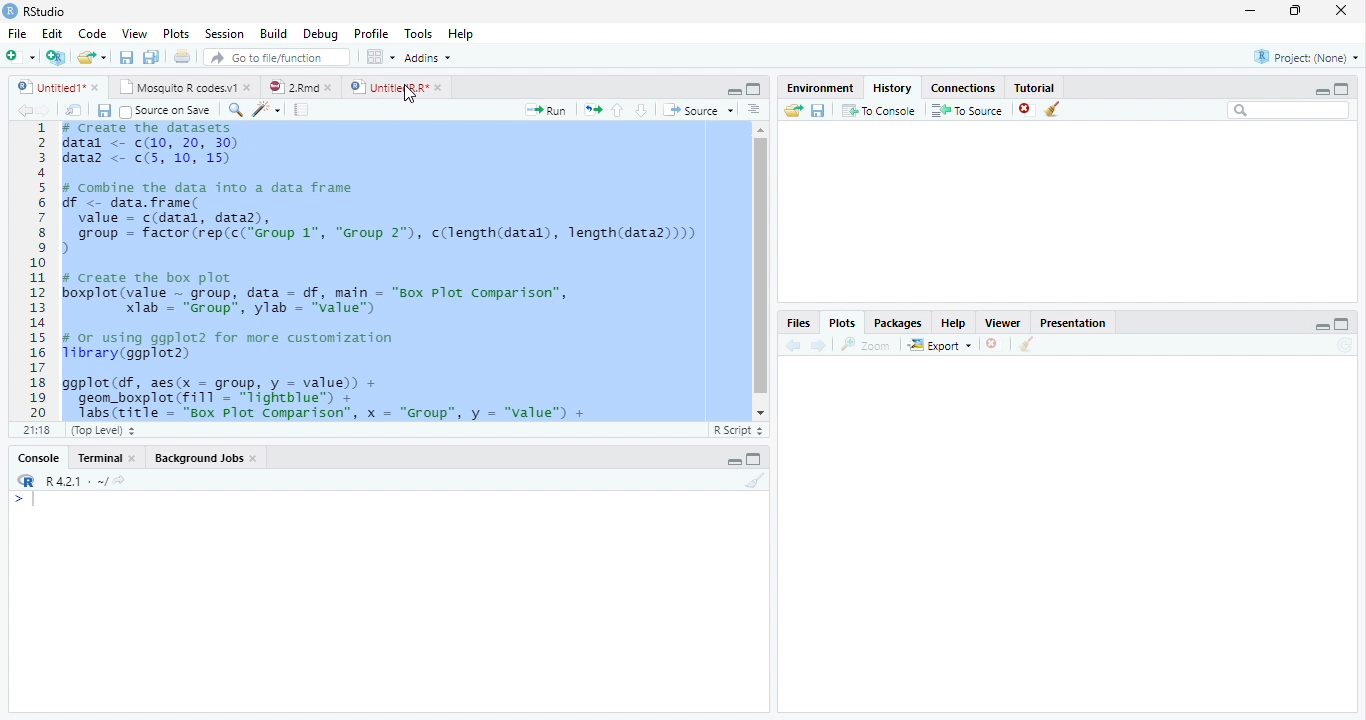 This screenshot has width=1366, height=720. Describe the element at coordinates (793, 345) in the screenshot. I see `Previous plot` at that location.